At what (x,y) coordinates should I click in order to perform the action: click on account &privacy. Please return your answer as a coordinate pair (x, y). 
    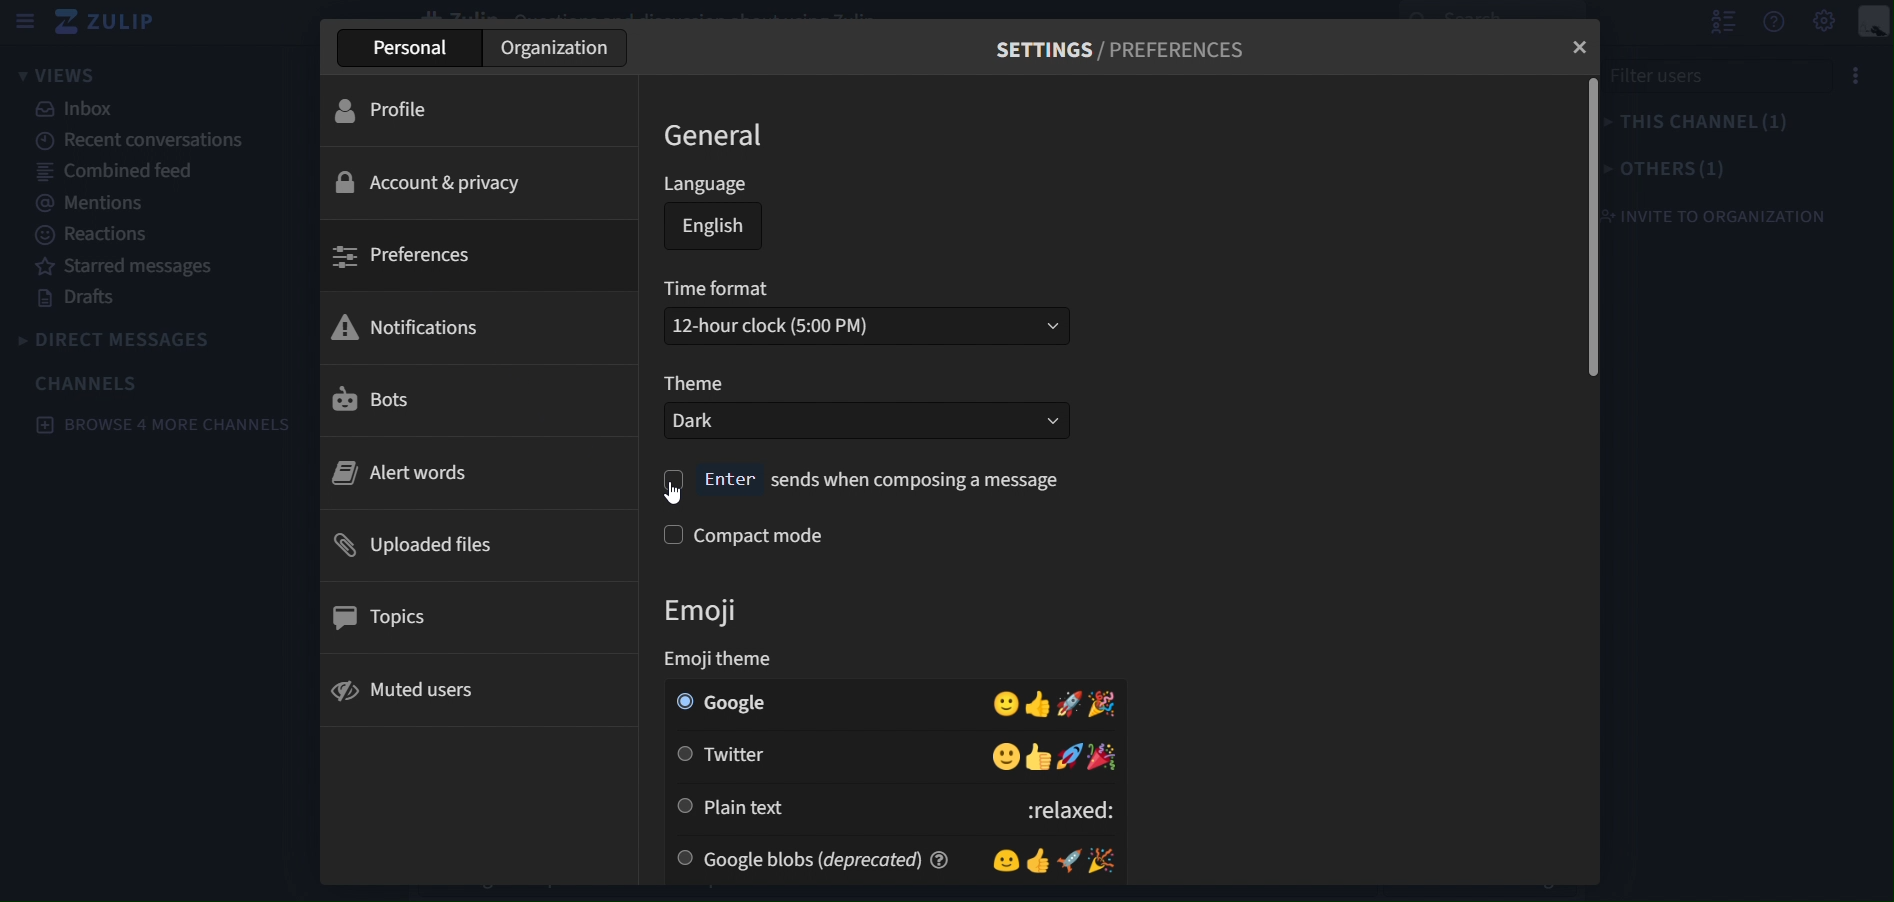
    Looking at the image, I should click on (464, 181).